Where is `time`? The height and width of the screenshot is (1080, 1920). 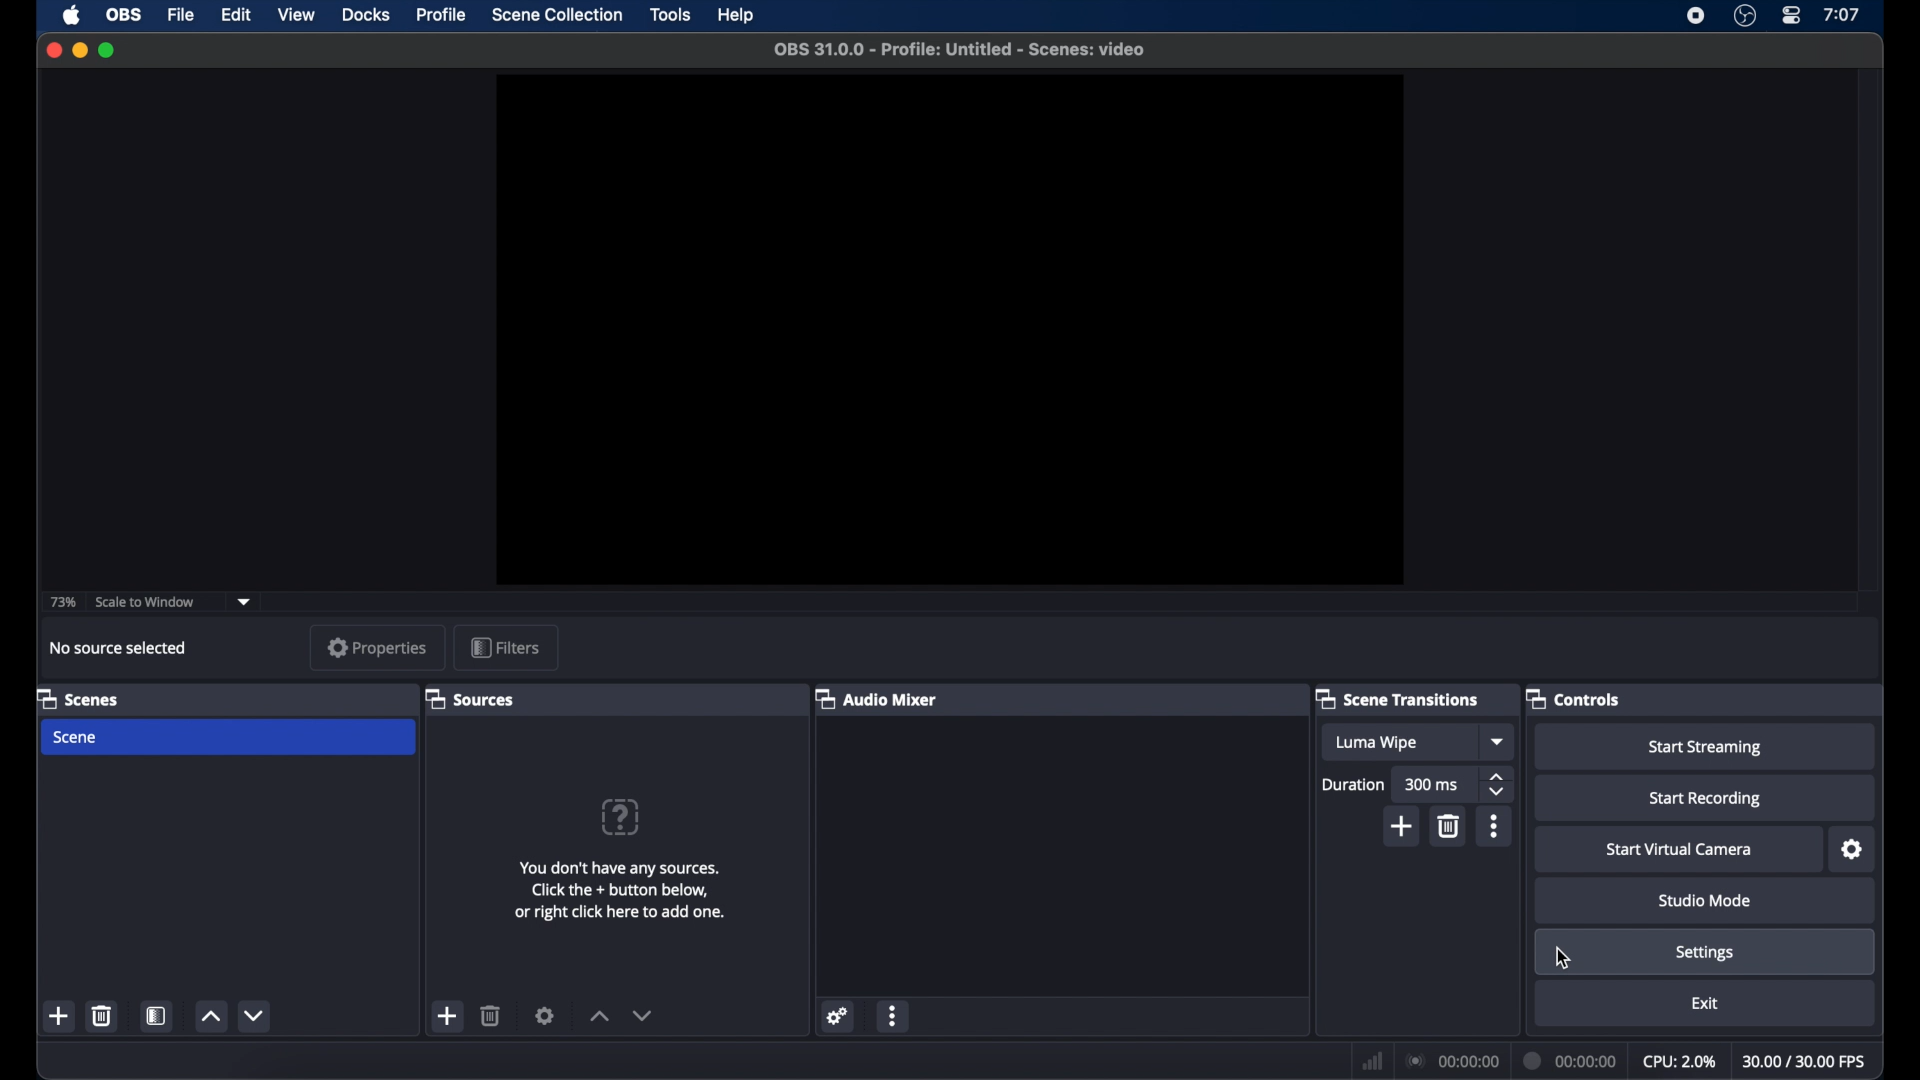 time is located at coordinates (1842, 14).